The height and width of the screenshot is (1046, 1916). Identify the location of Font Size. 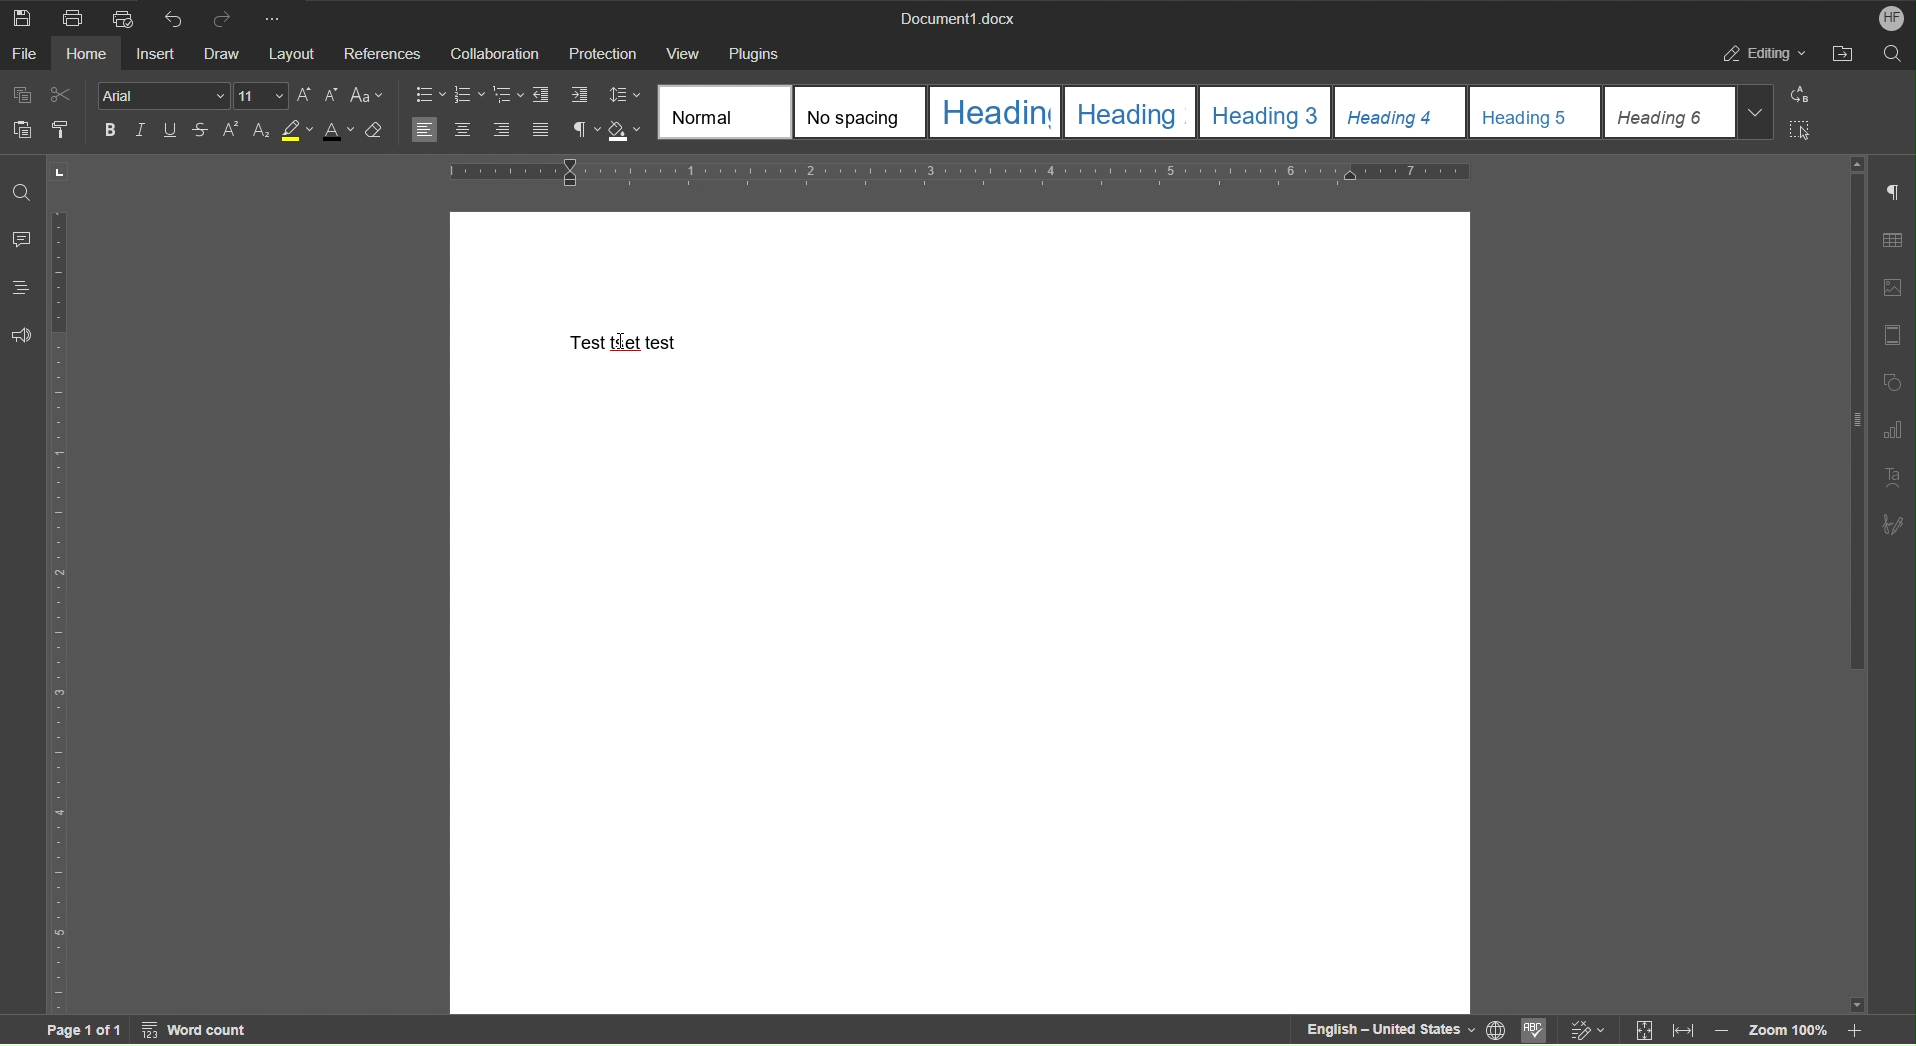
(262, 96).